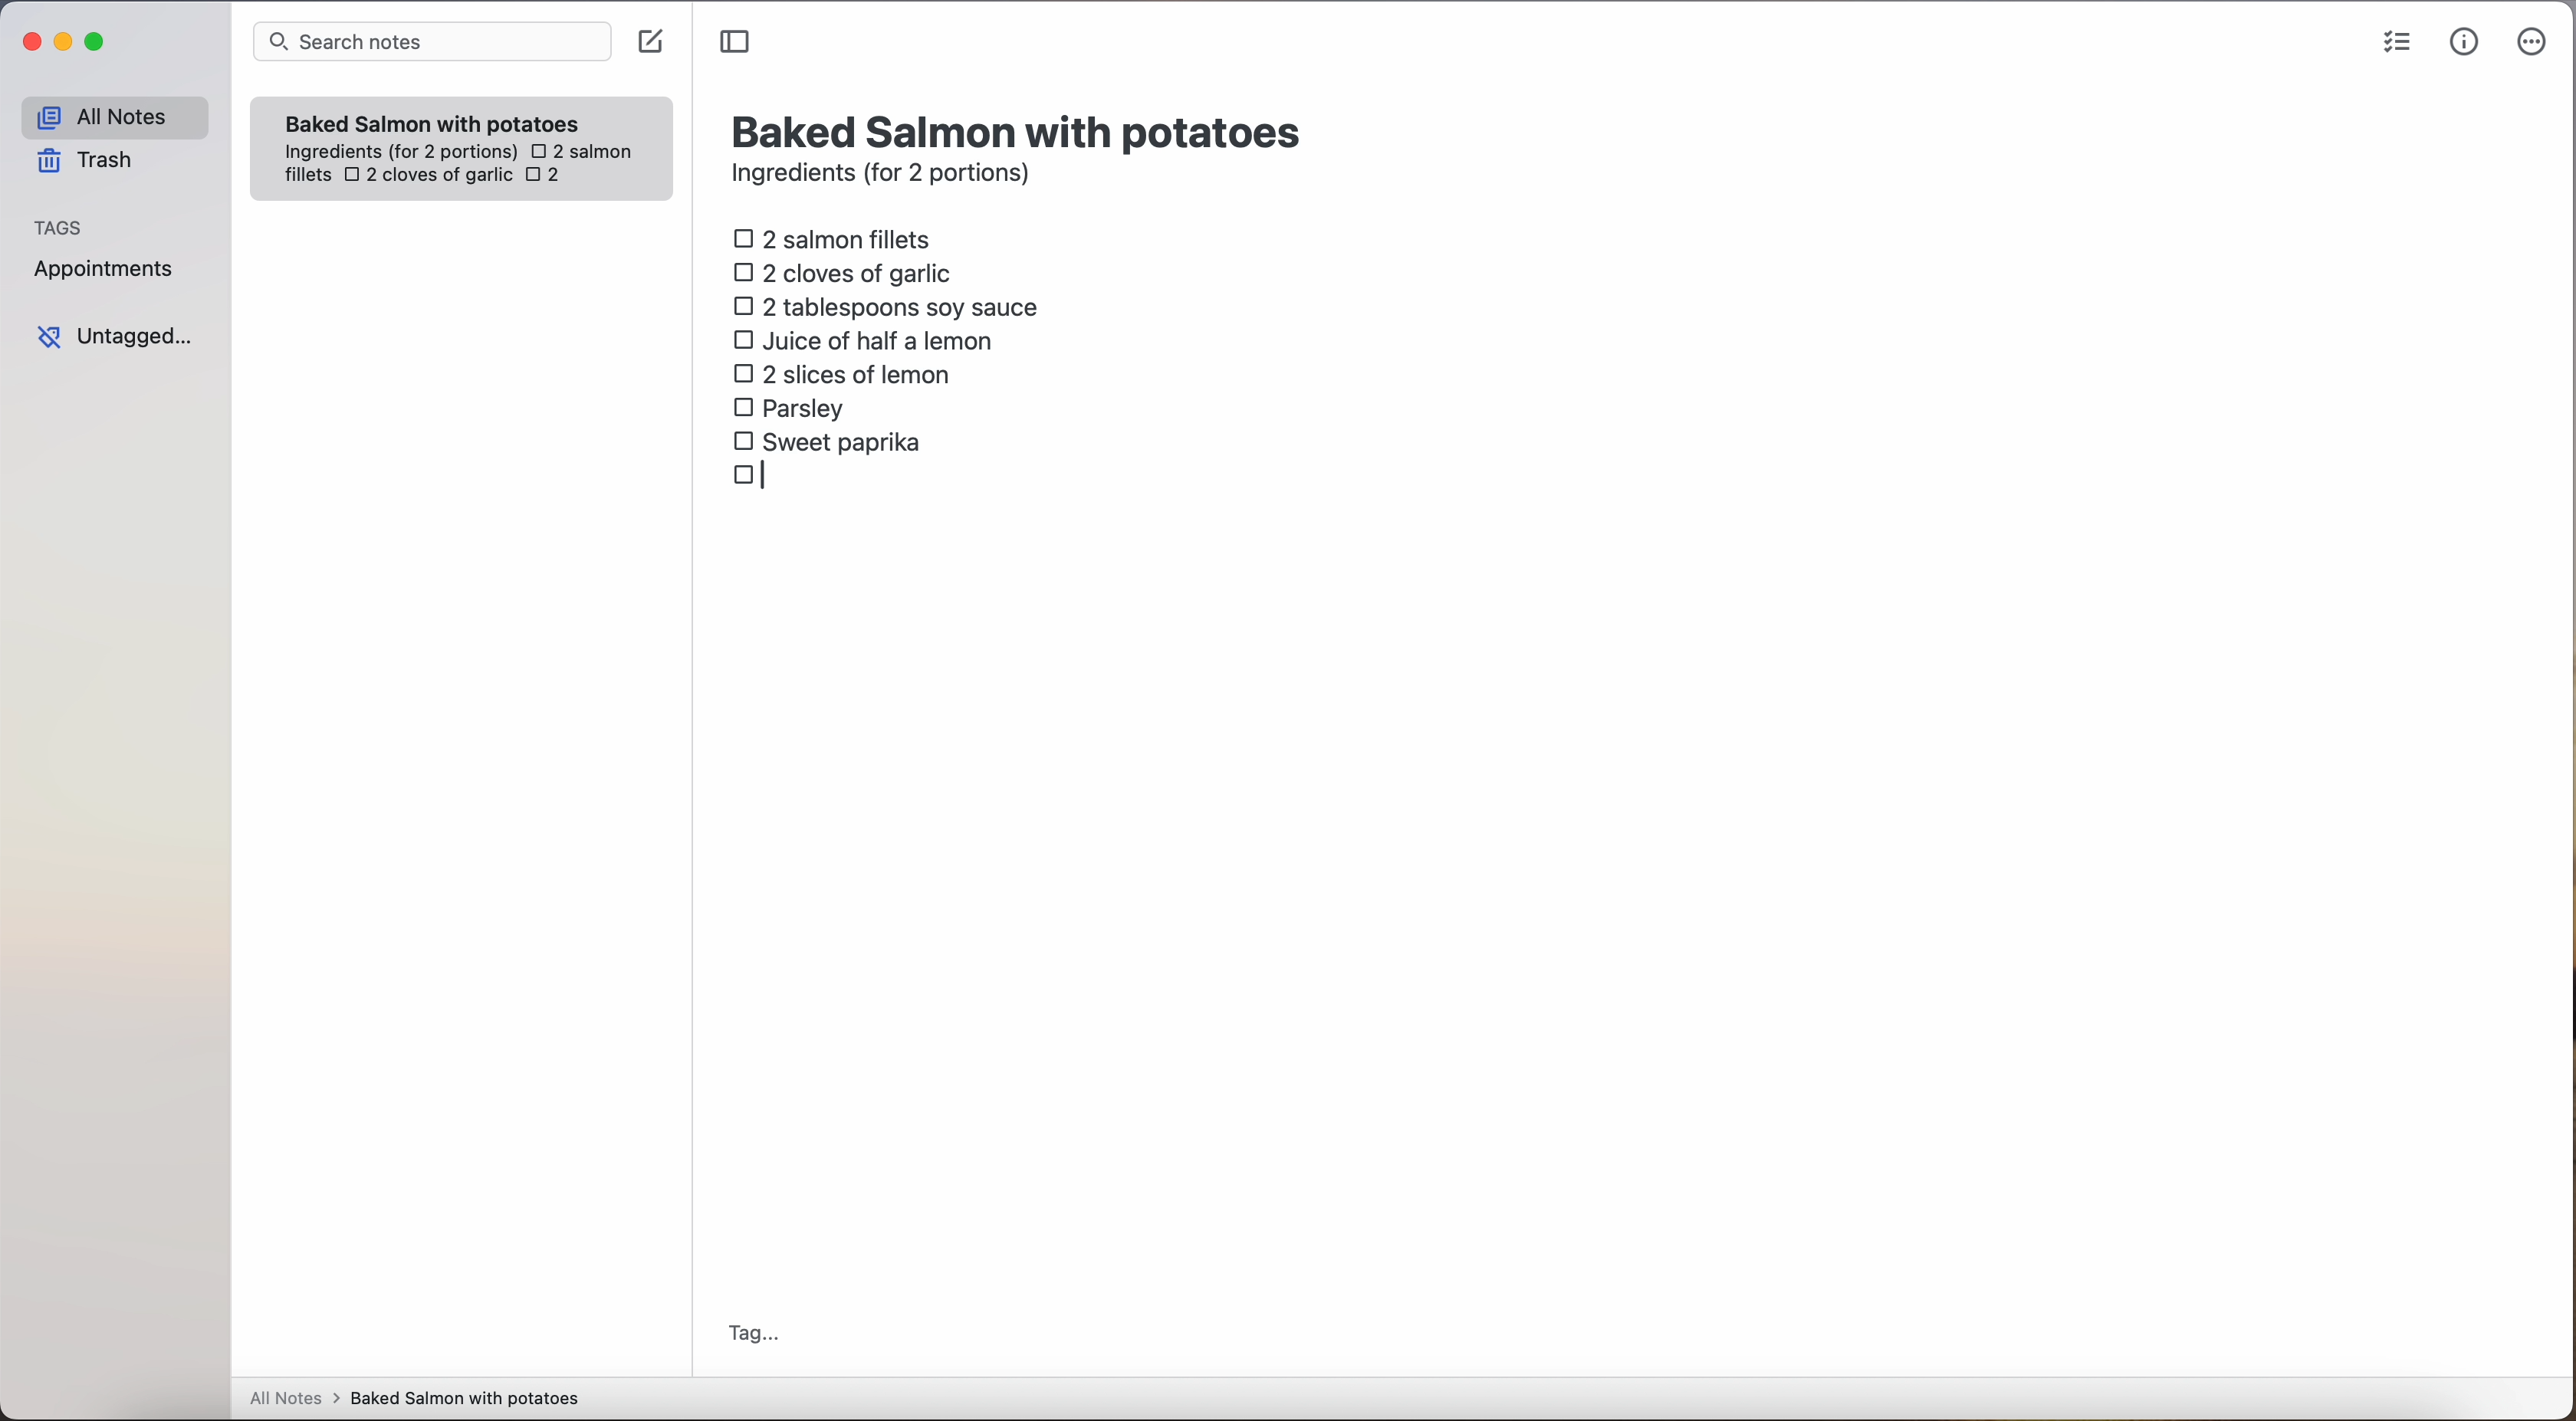 The image size is (2576, 1421). Describe the element at coordinates (114, 116) in the screenshot. I see `all notes` at that location.